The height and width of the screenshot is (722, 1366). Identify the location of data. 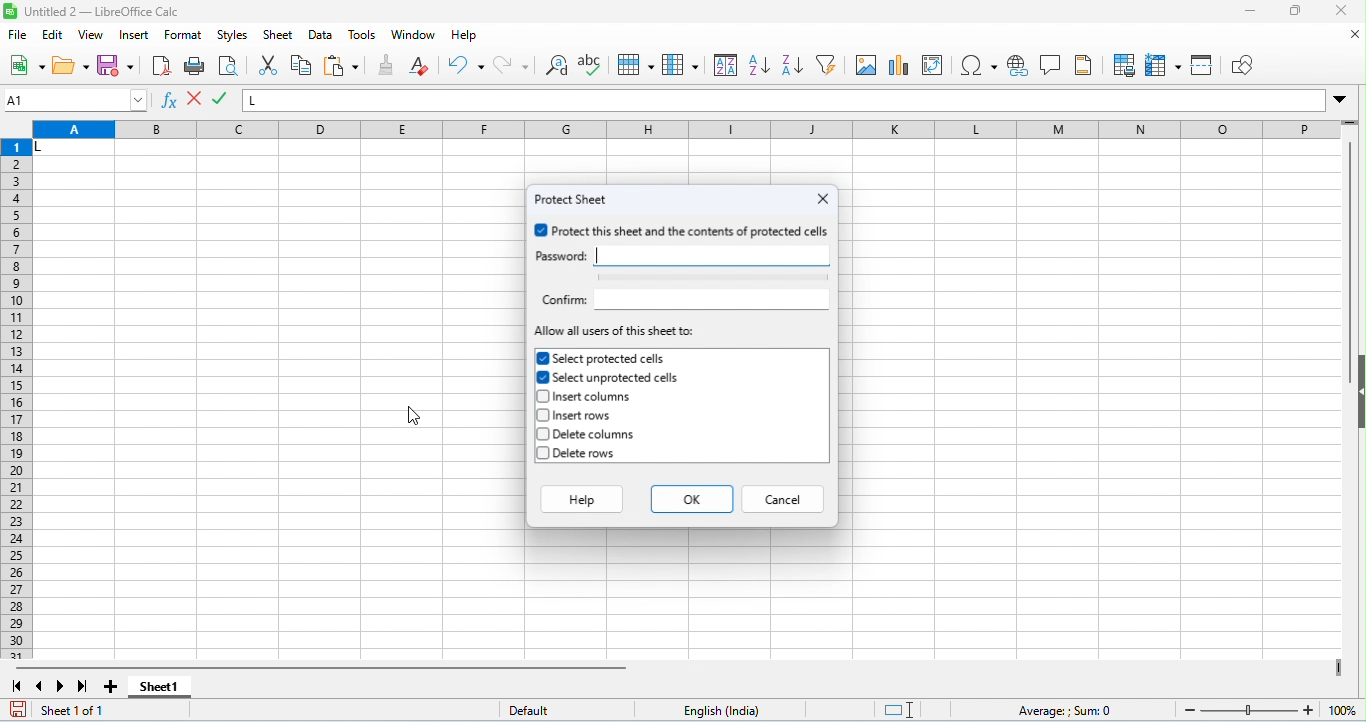
(323, 36).